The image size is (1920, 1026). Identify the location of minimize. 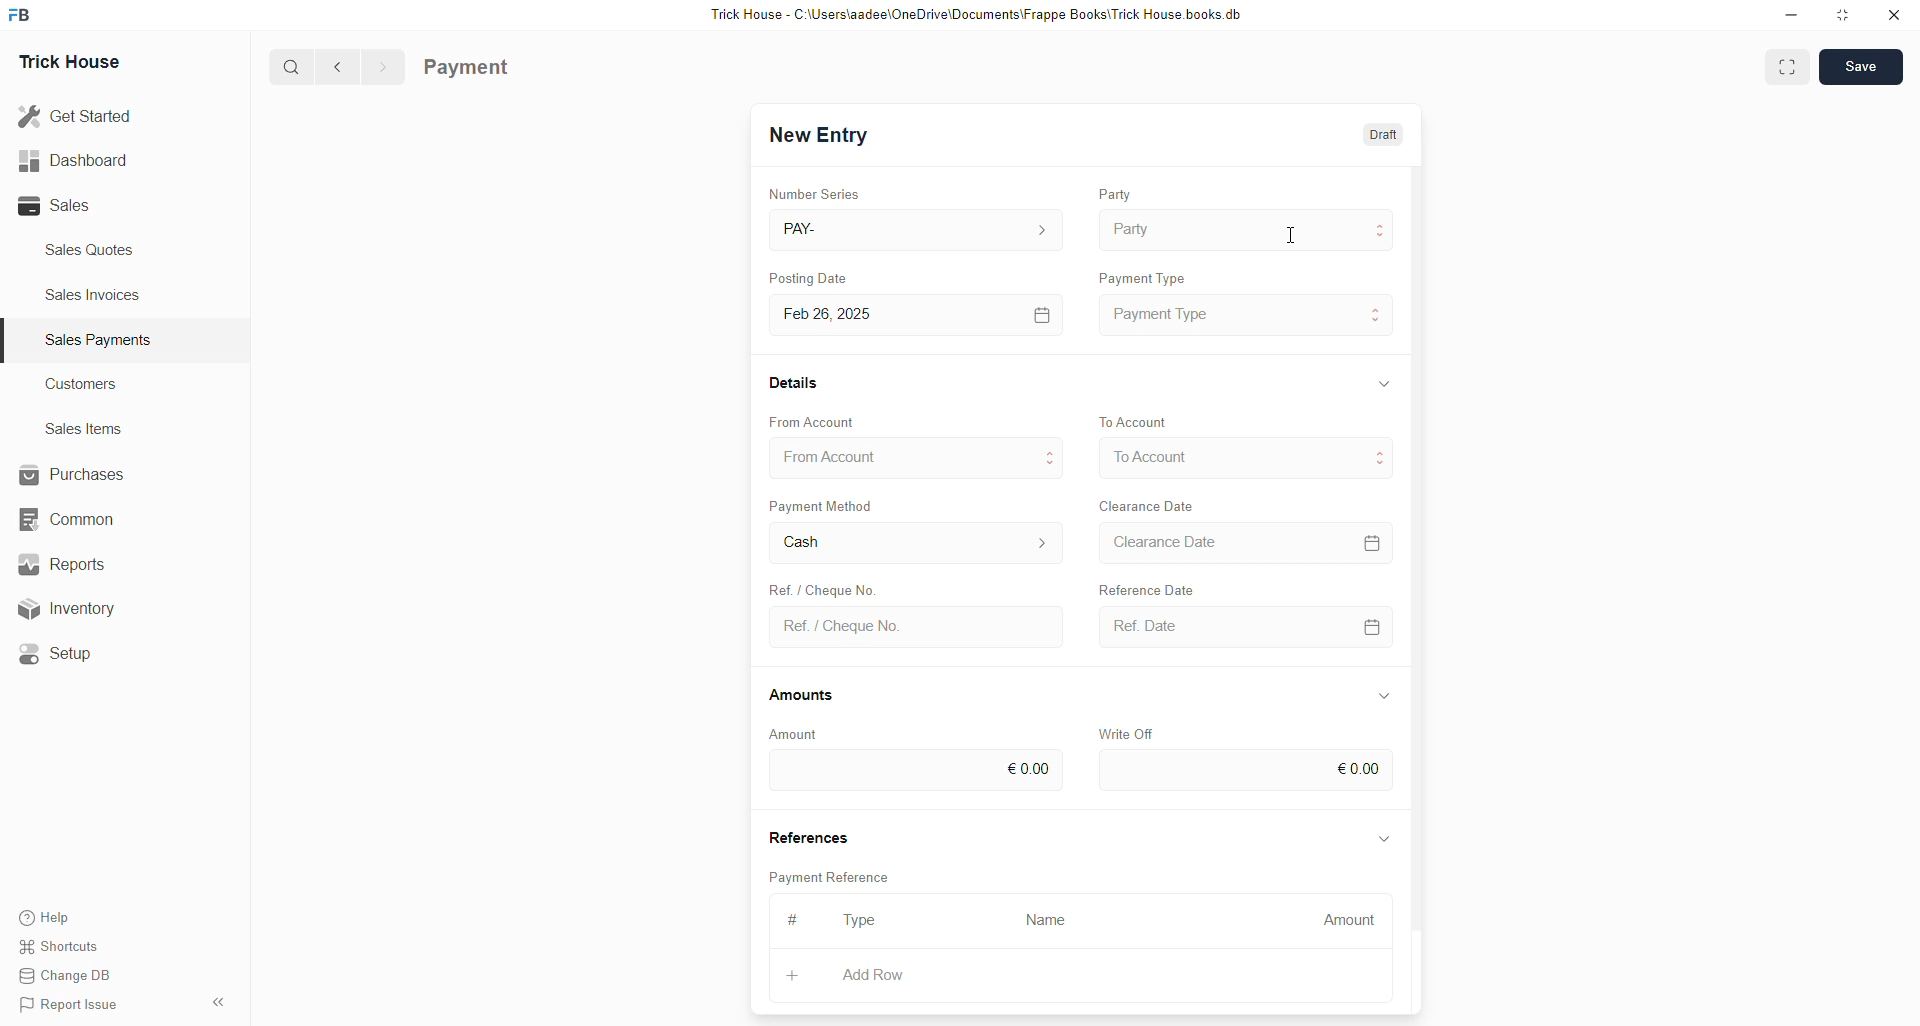
(1792, 16).